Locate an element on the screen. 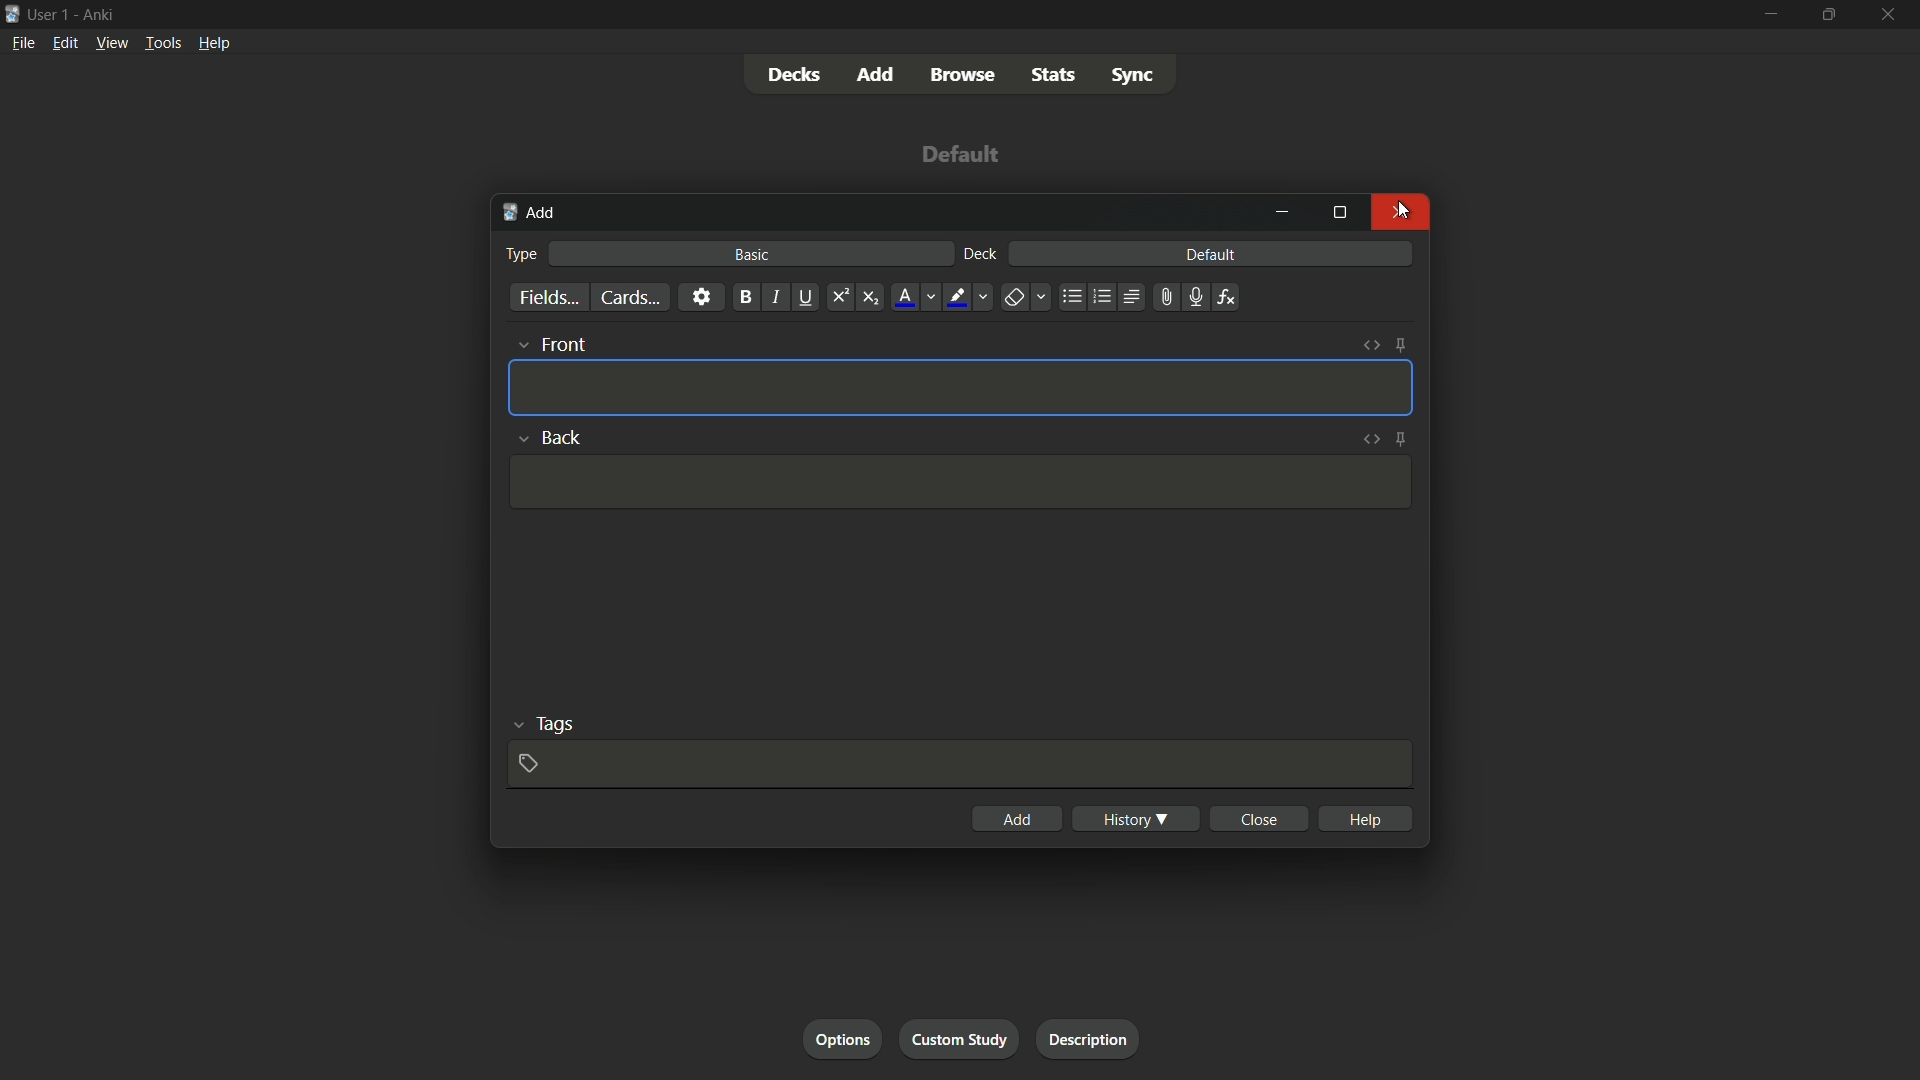  decks is located at coordinates (794, 76).